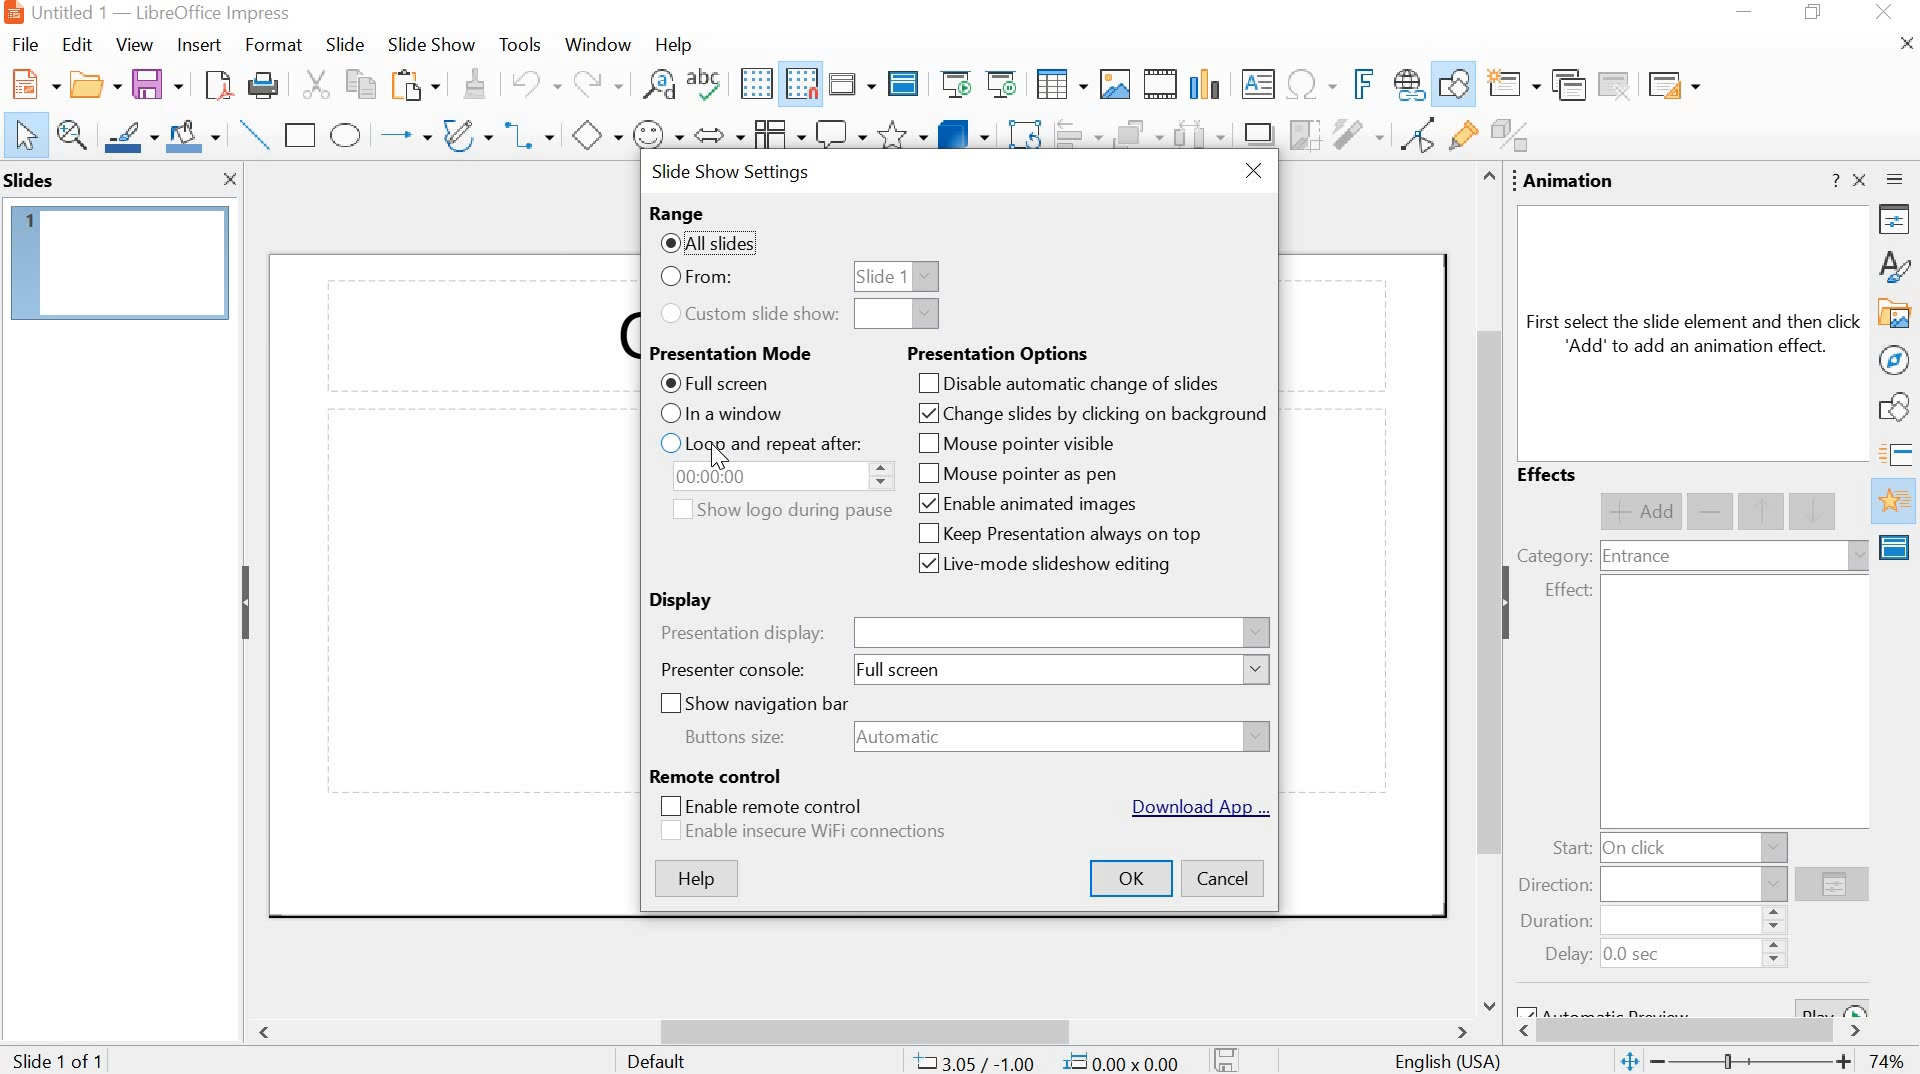  I want to click on show gluepoint functions, so click(1459, 137).